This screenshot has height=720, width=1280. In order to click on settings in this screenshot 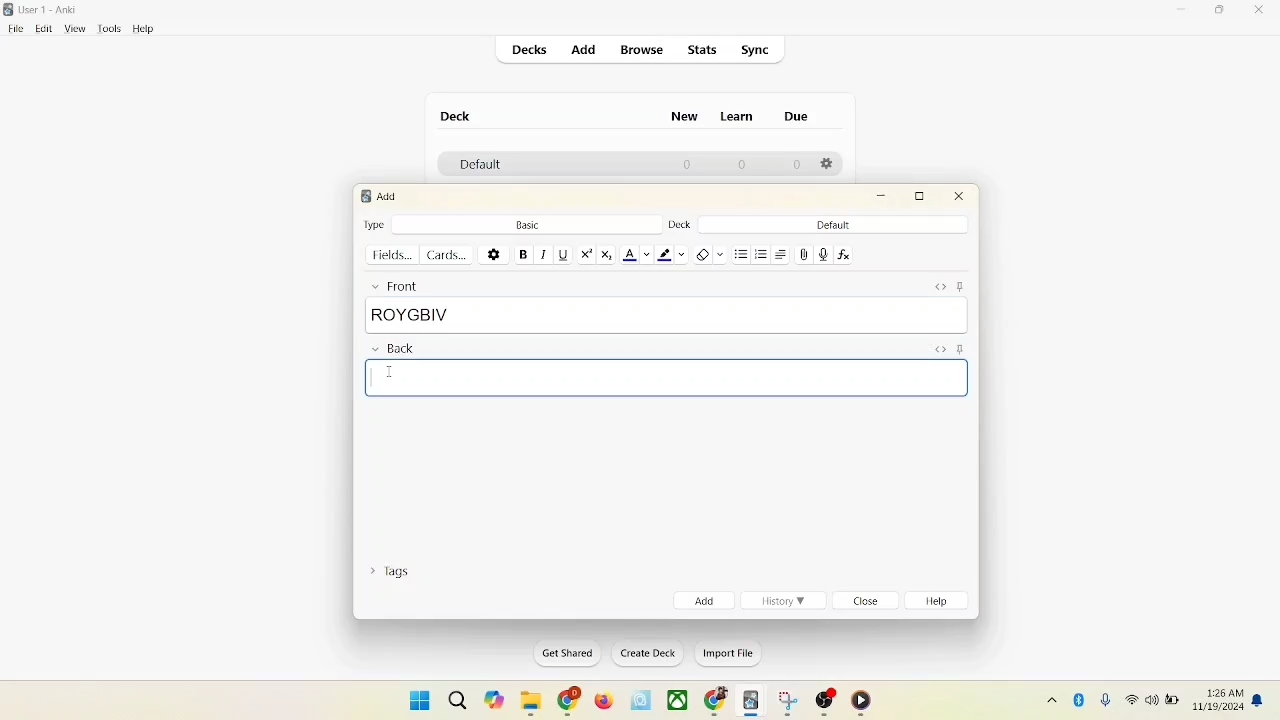, I will do `click(494, 253)`.